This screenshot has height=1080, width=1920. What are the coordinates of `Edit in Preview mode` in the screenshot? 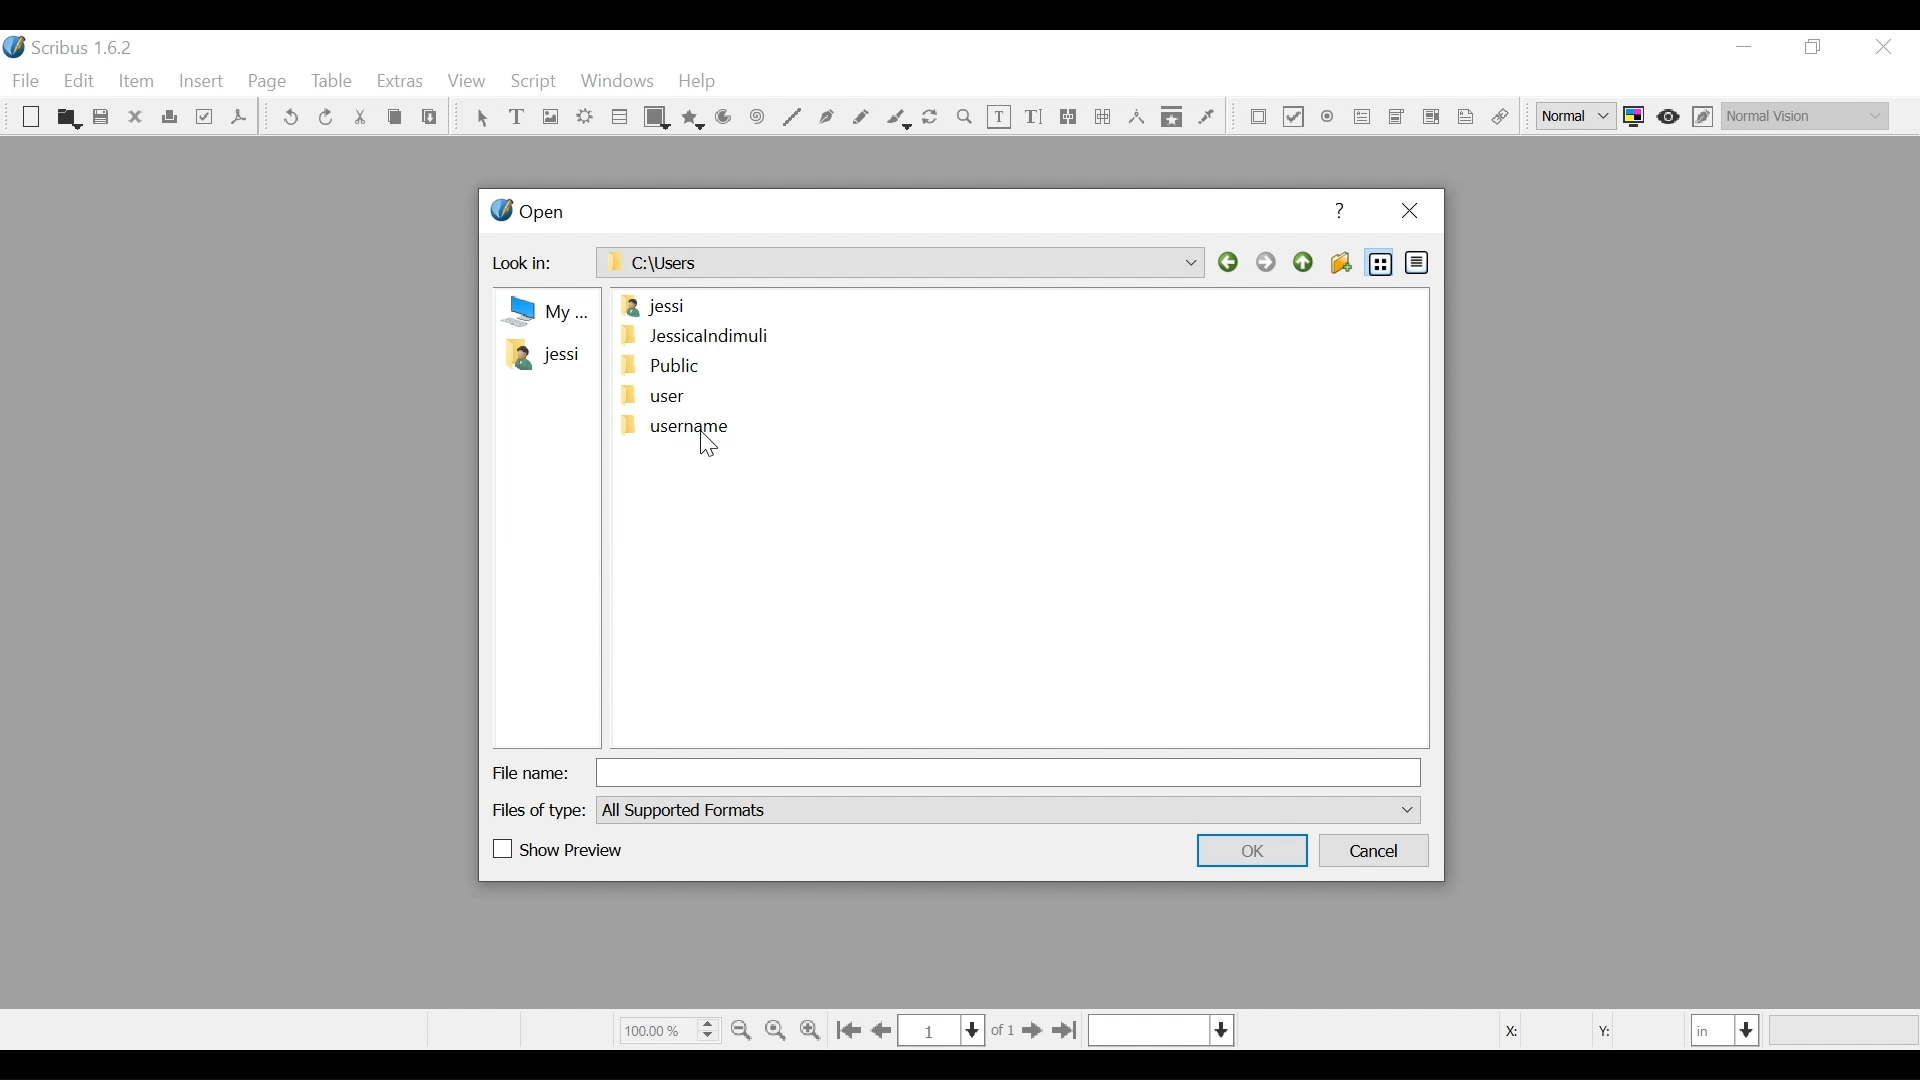 It's located at (1705, 116).